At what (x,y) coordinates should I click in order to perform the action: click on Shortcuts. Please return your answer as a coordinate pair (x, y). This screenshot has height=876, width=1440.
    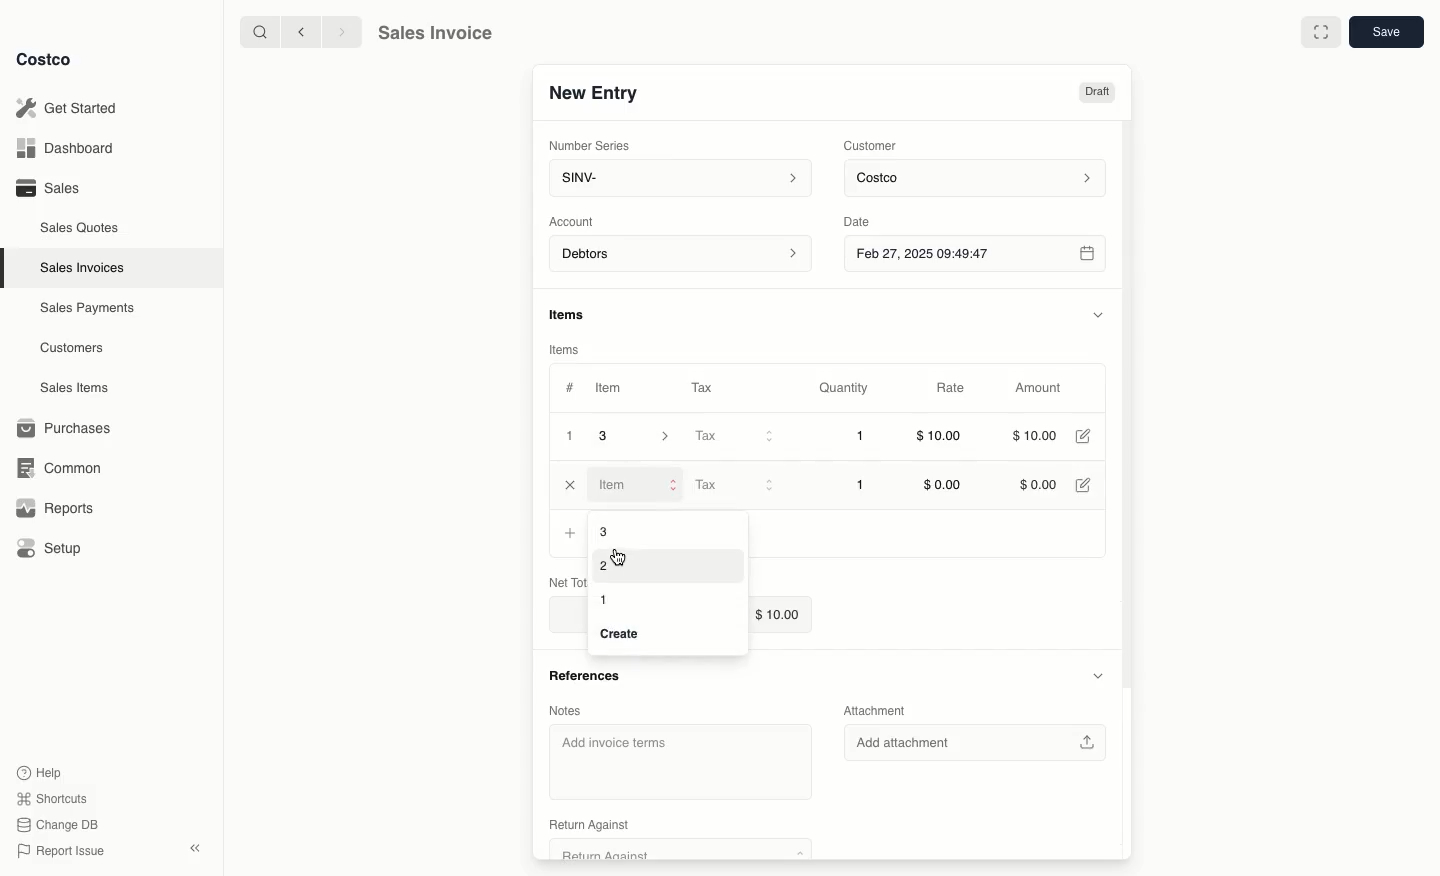
    Looking at the image, I should click on (51, 797).